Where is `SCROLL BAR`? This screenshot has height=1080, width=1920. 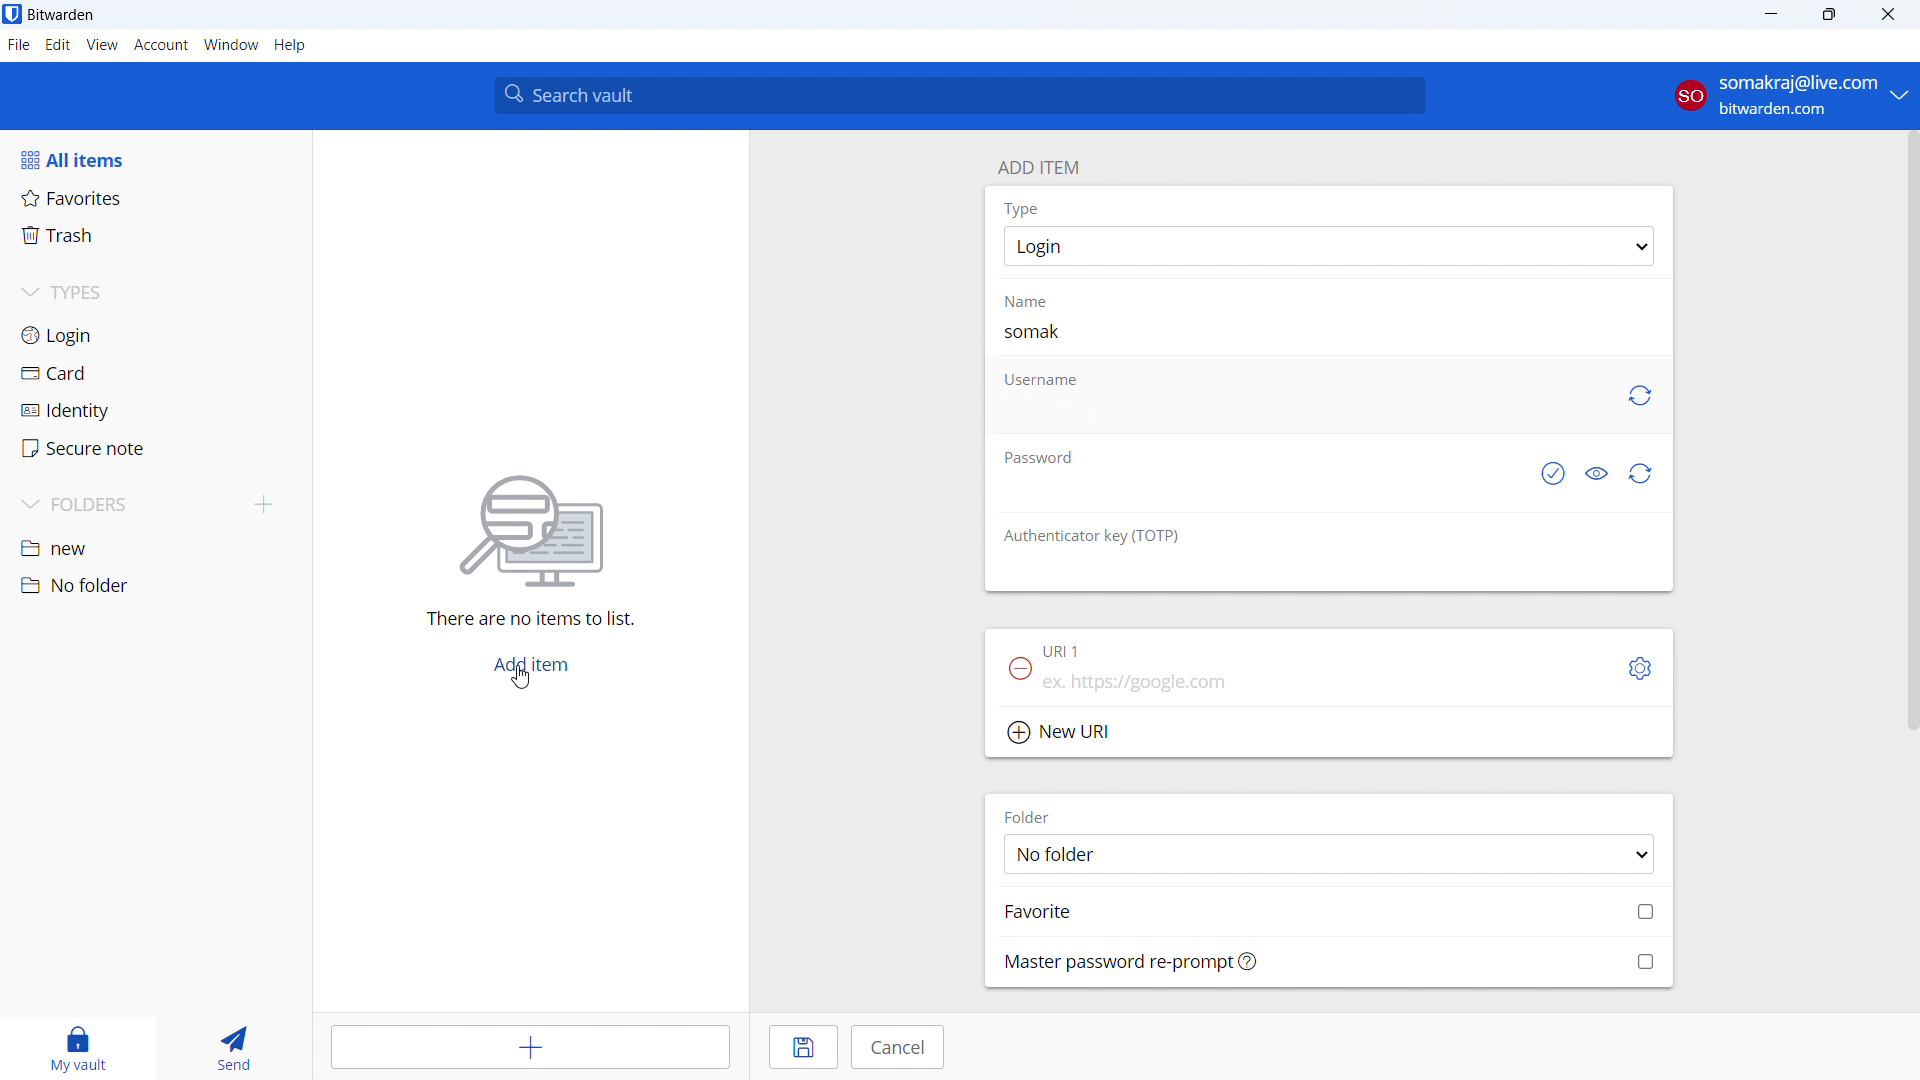
SCROLL BAR is located at coordinates (1908, 432).